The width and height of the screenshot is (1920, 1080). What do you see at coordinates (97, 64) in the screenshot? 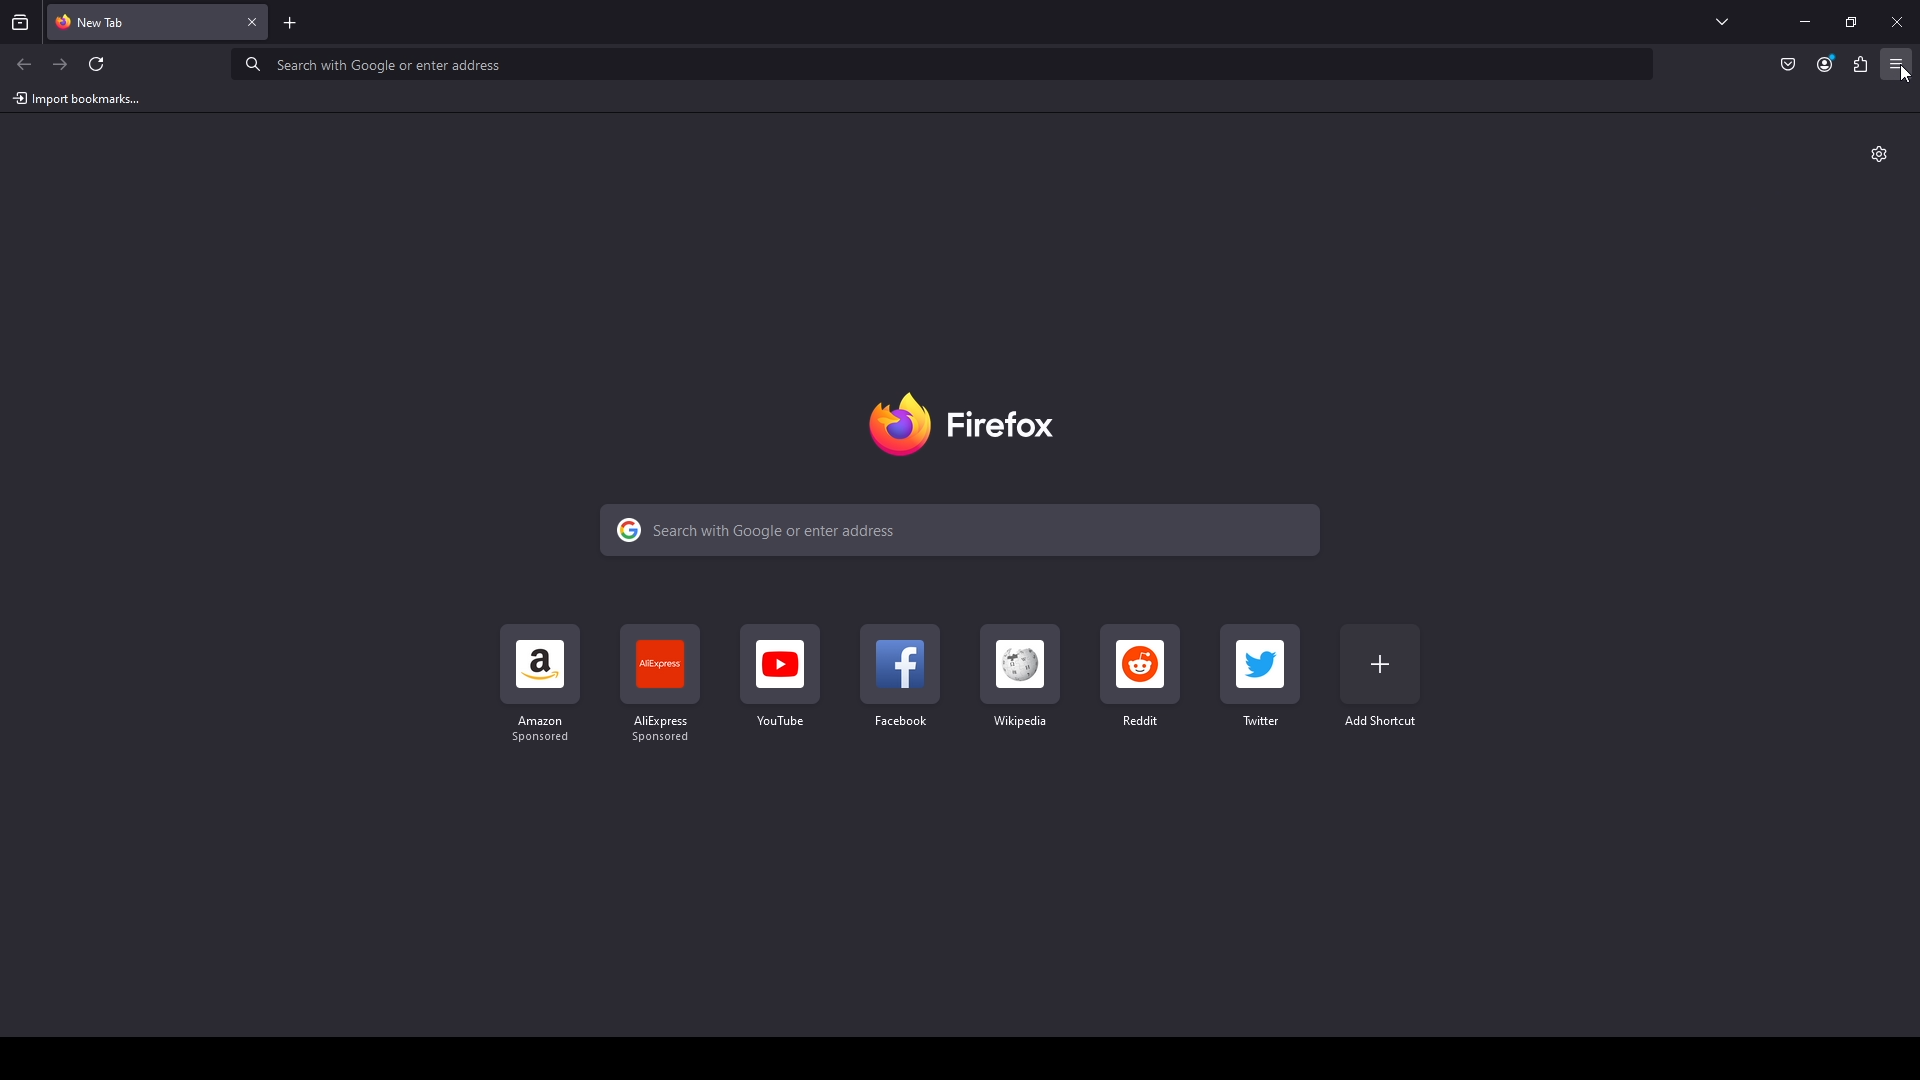
I see `Refresh` at bounding box center [97, 64].